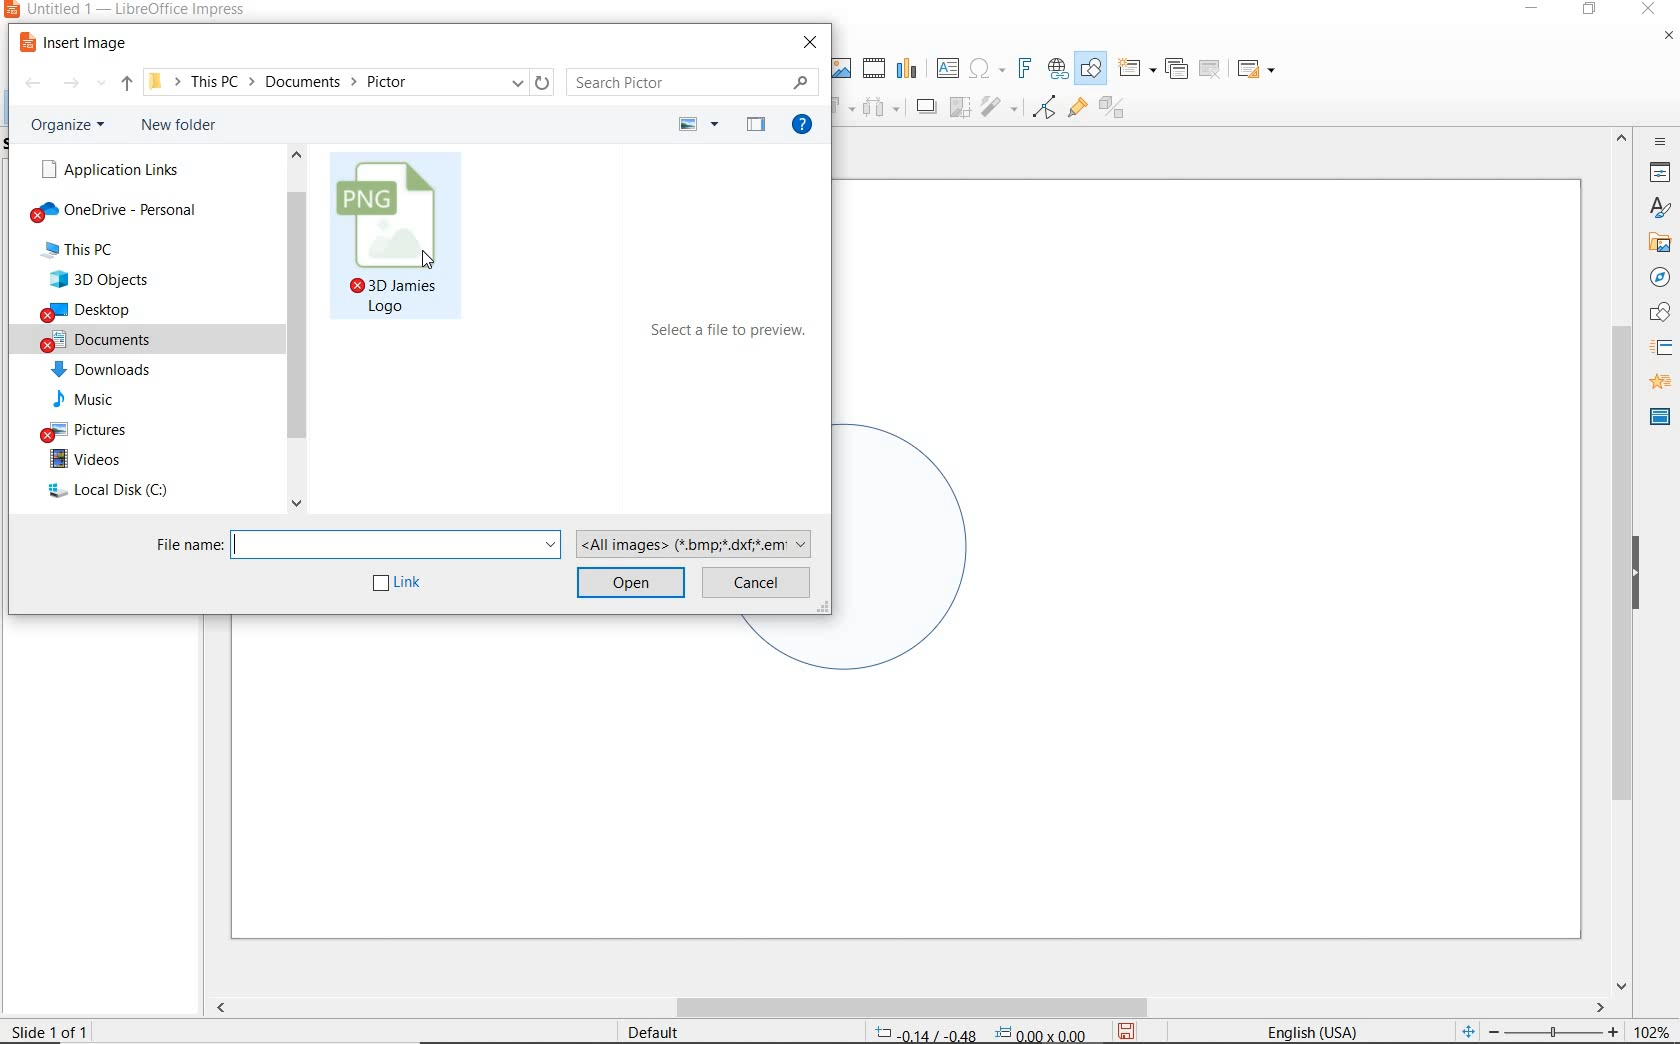  I want to click on CANCEL, so click(757, 581).